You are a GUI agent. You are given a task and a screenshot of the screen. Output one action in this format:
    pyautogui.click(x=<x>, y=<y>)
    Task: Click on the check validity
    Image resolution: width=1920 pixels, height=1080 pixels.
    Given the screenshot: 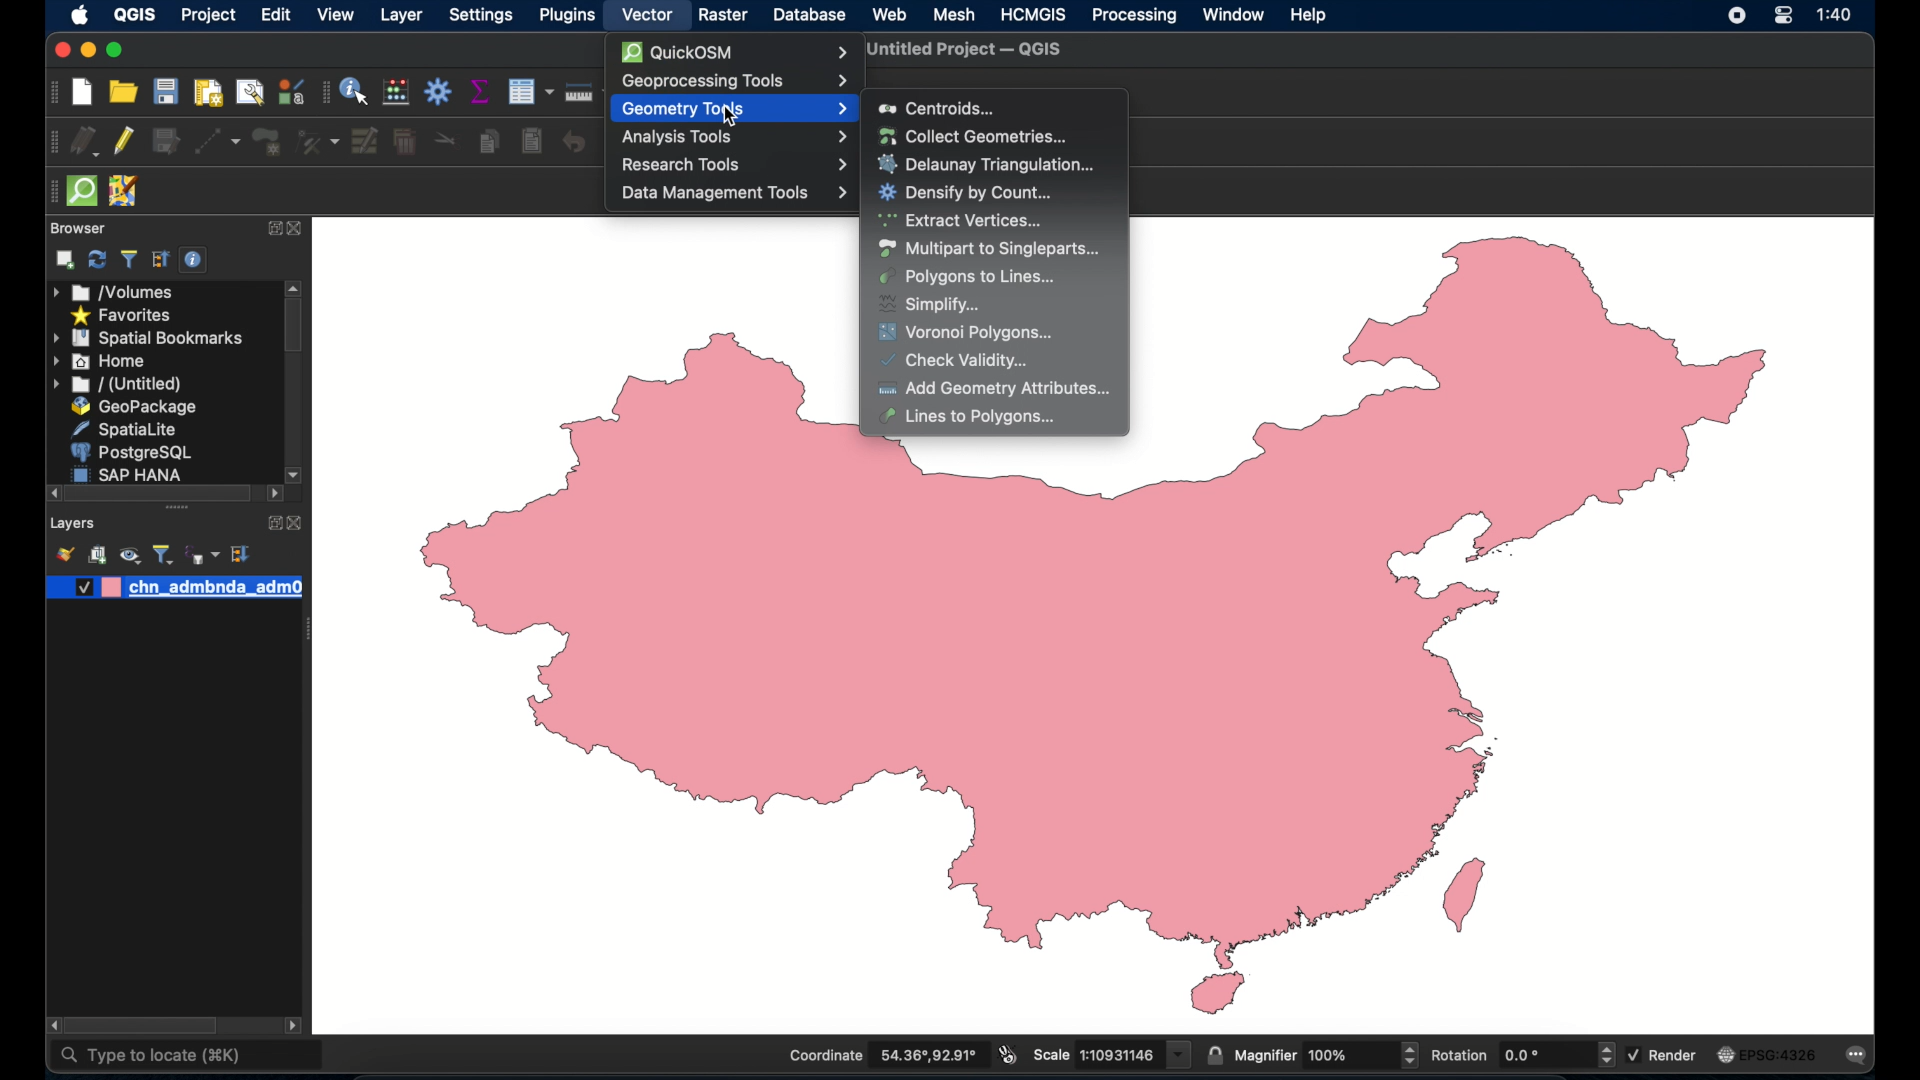 What is the action you would take?
    pyautogui.click(x=959, y=361)
    